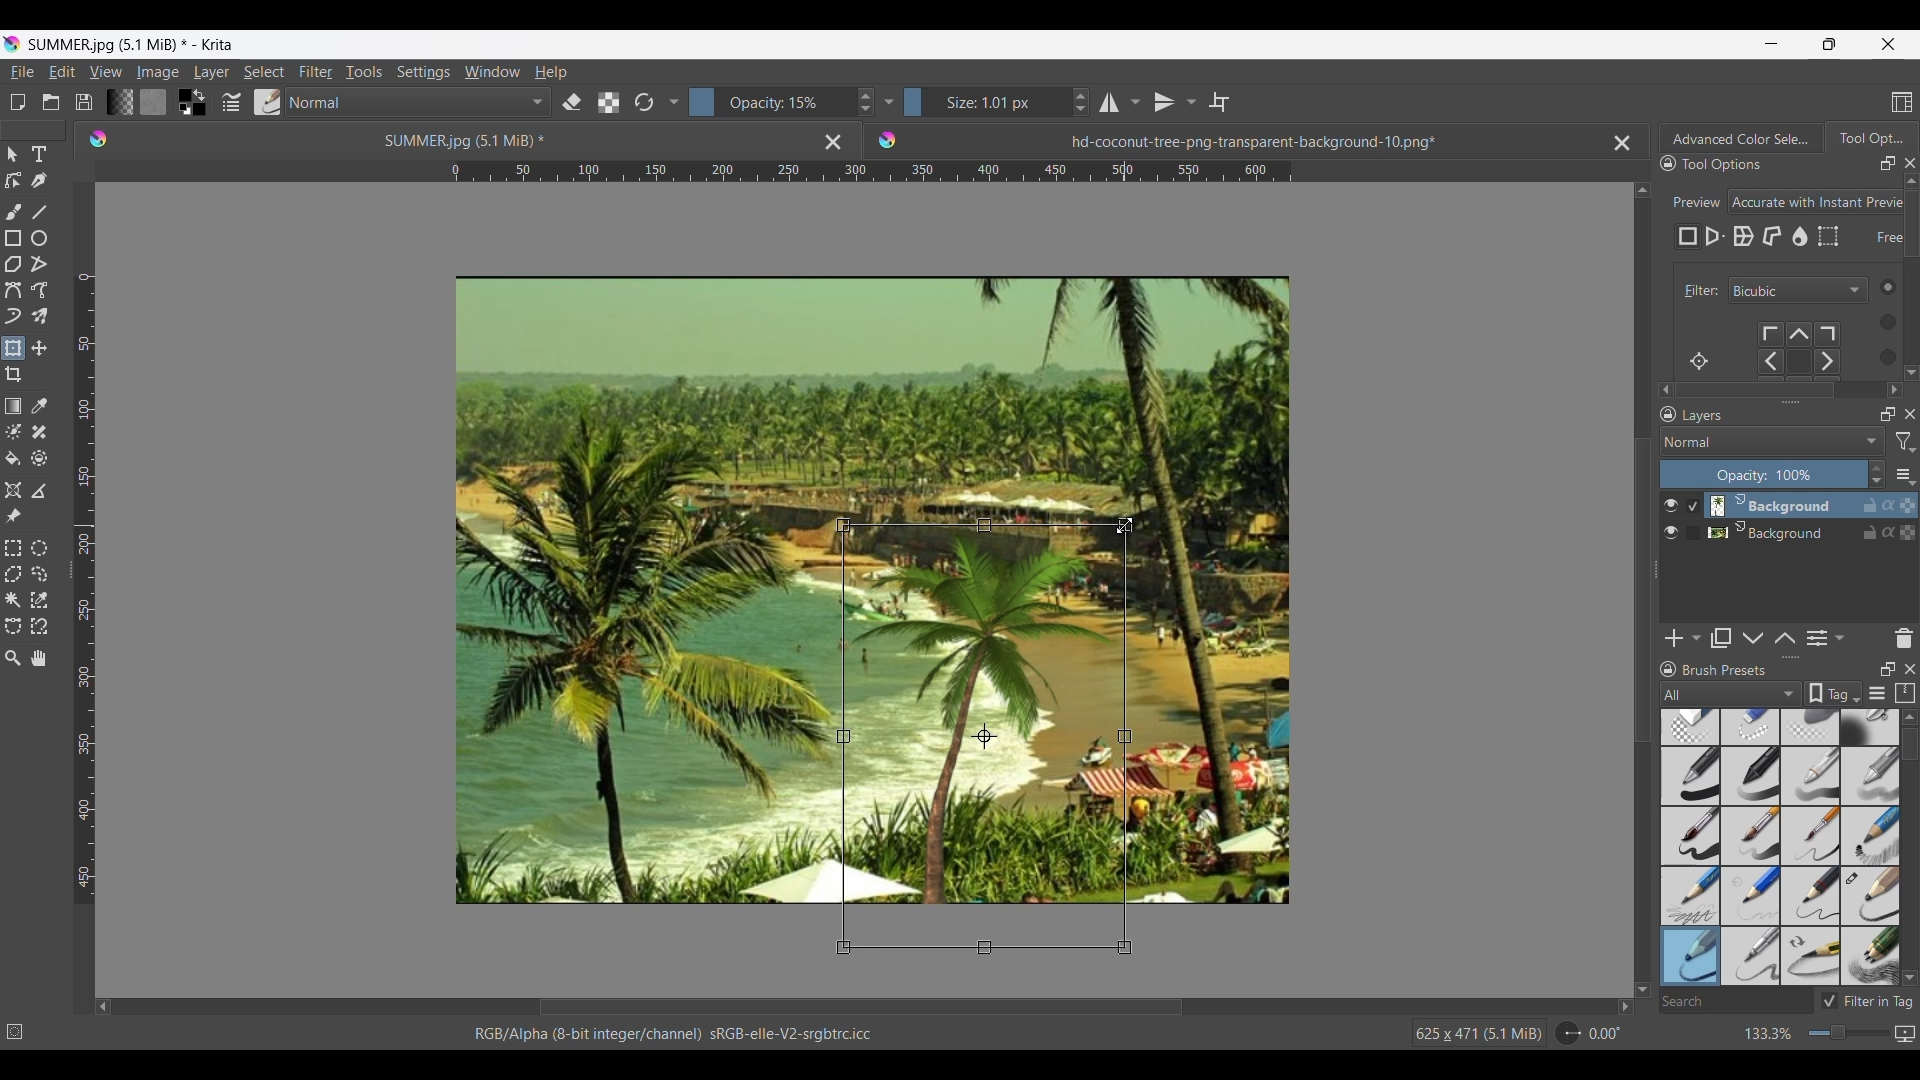 Image resolution: width=1920 pixels, height=1080 pixels. What do you see at coordinates (643, 102) in the screenshot?
I see `Reload original preset` at bounding box center [643, 102].